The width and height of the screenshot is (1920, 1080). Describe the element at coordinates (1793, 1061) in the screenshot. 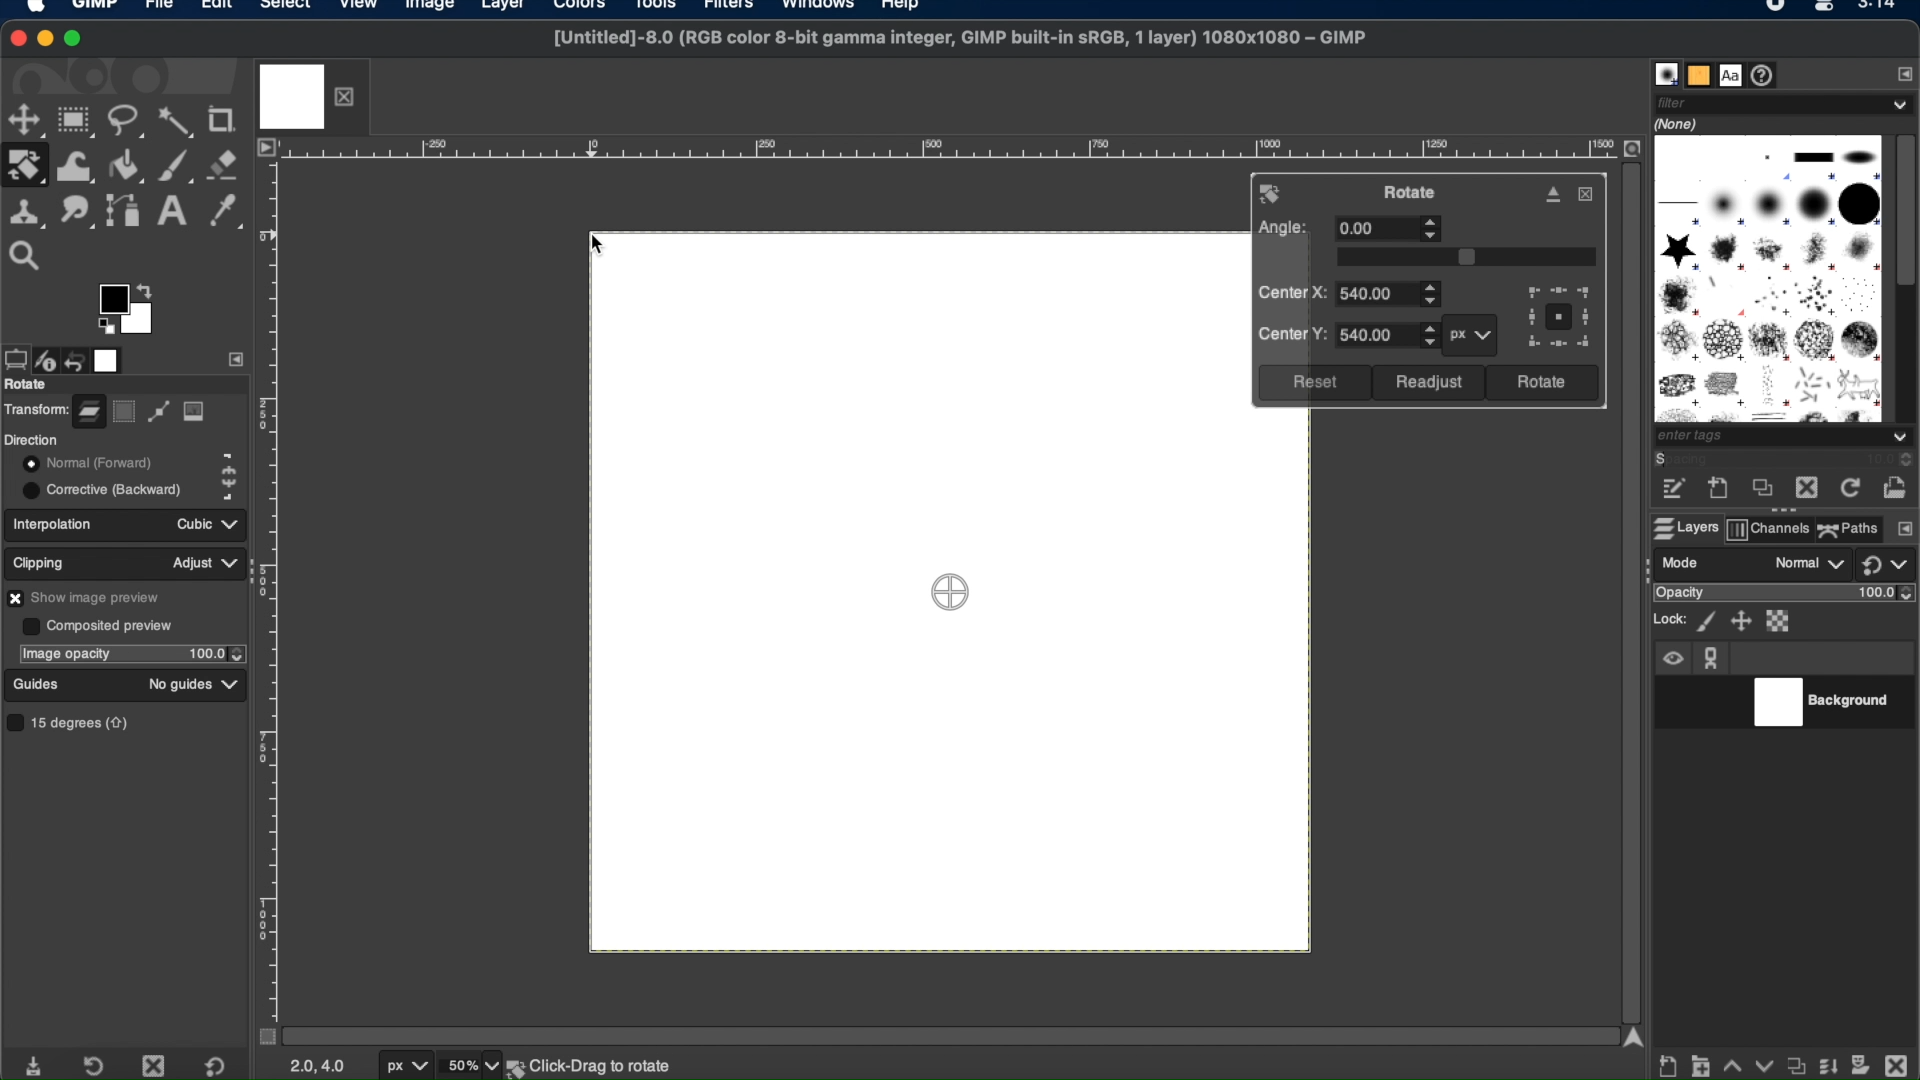

I see `duplicate properties` at that location.